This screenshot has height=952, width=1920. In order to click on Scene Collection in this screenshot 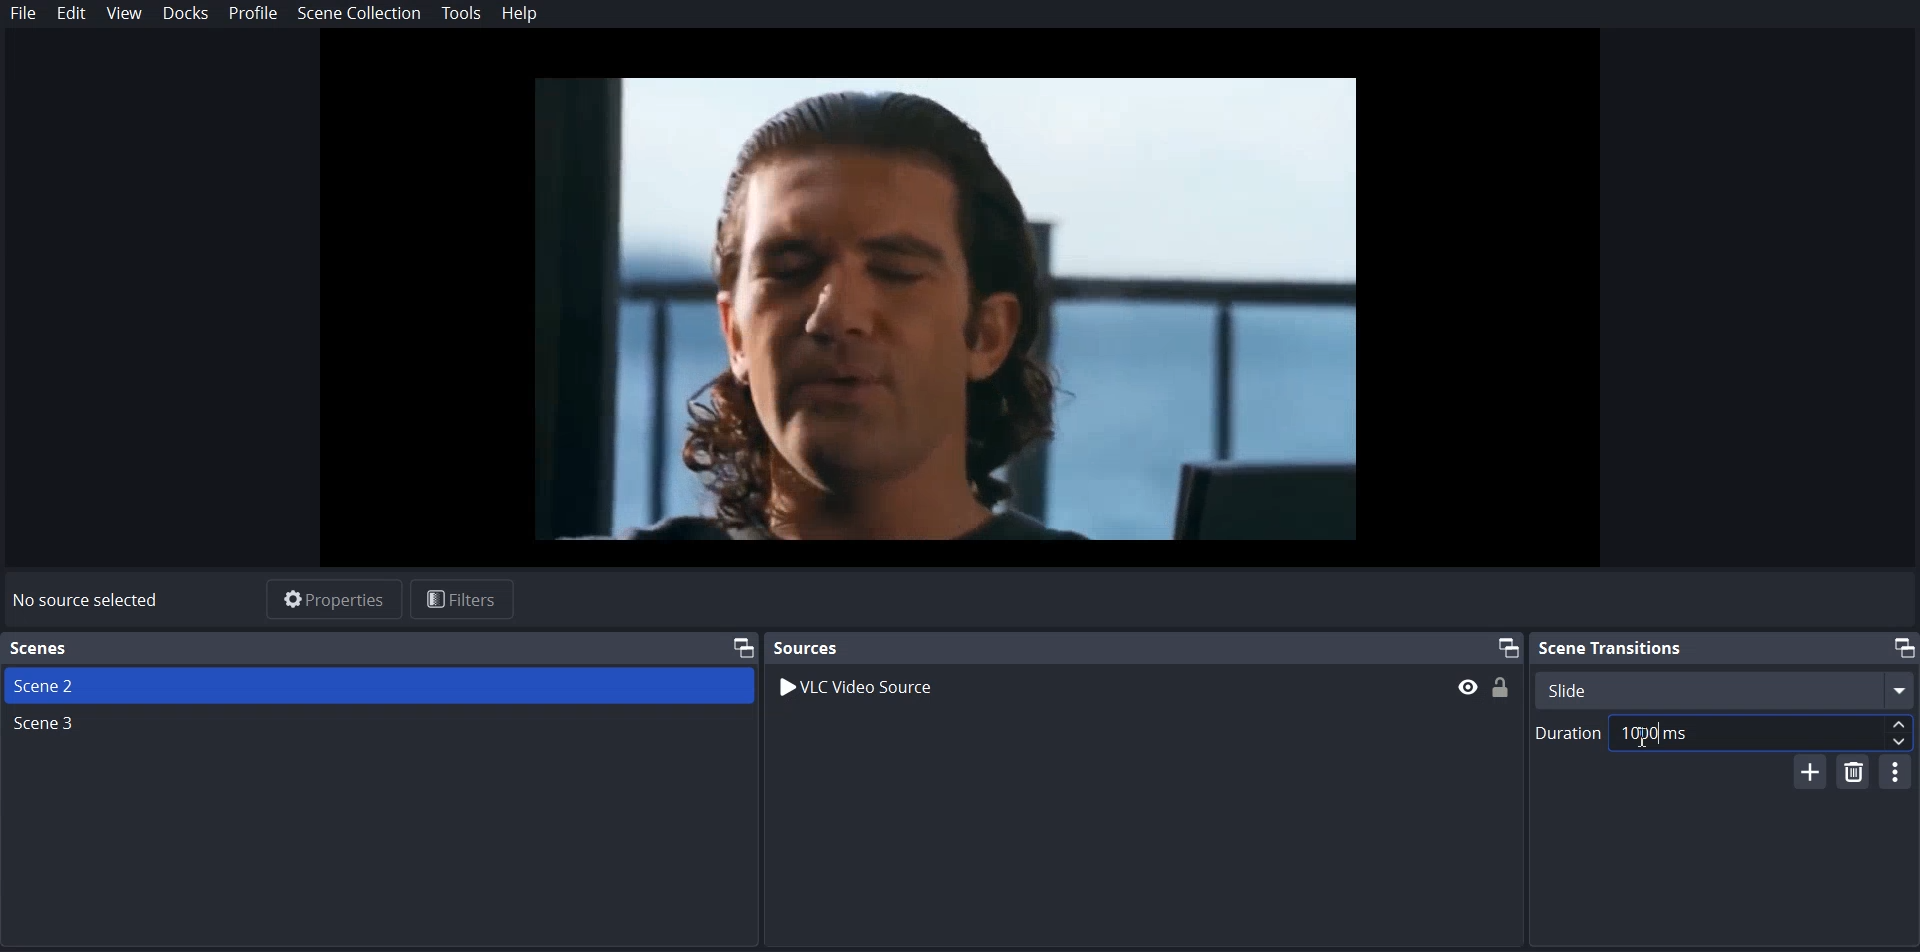, I will do `click(360, 15)`.